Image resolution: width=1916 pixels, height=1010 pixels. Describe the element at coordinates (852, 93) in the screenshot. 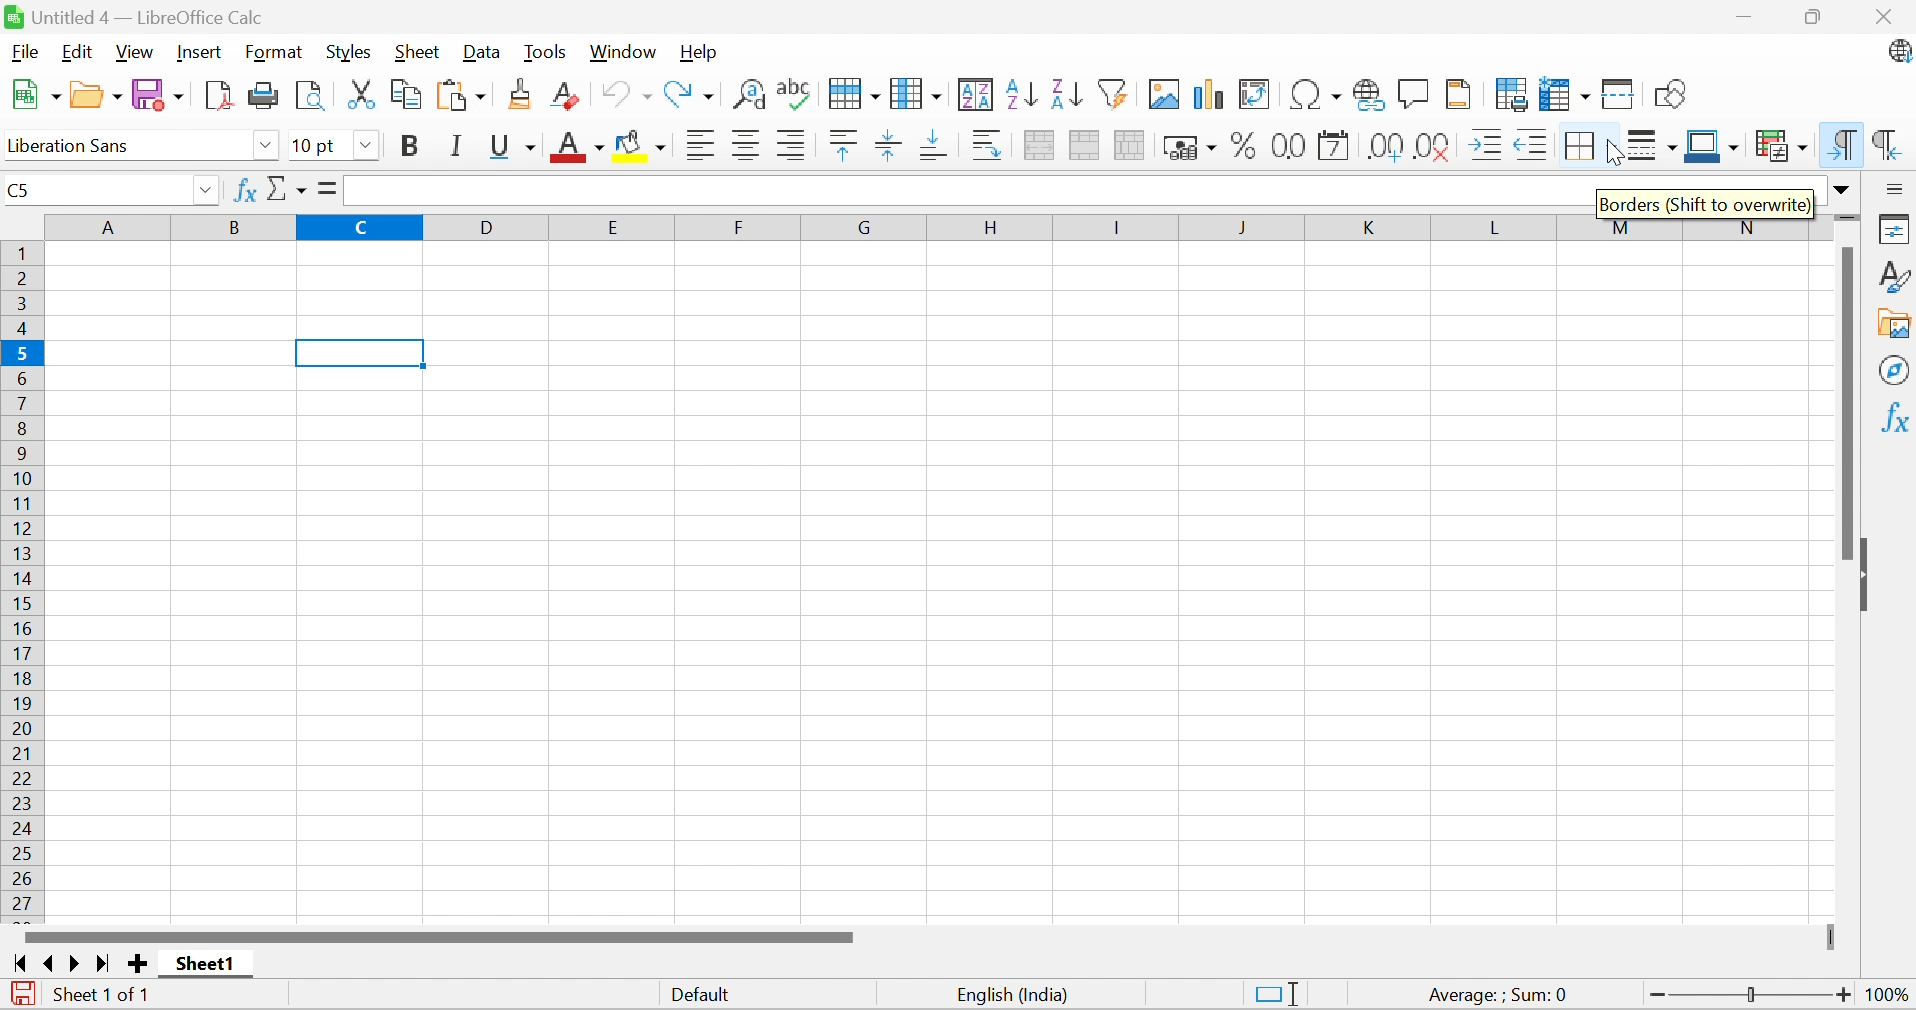

I see `Row` at that location.